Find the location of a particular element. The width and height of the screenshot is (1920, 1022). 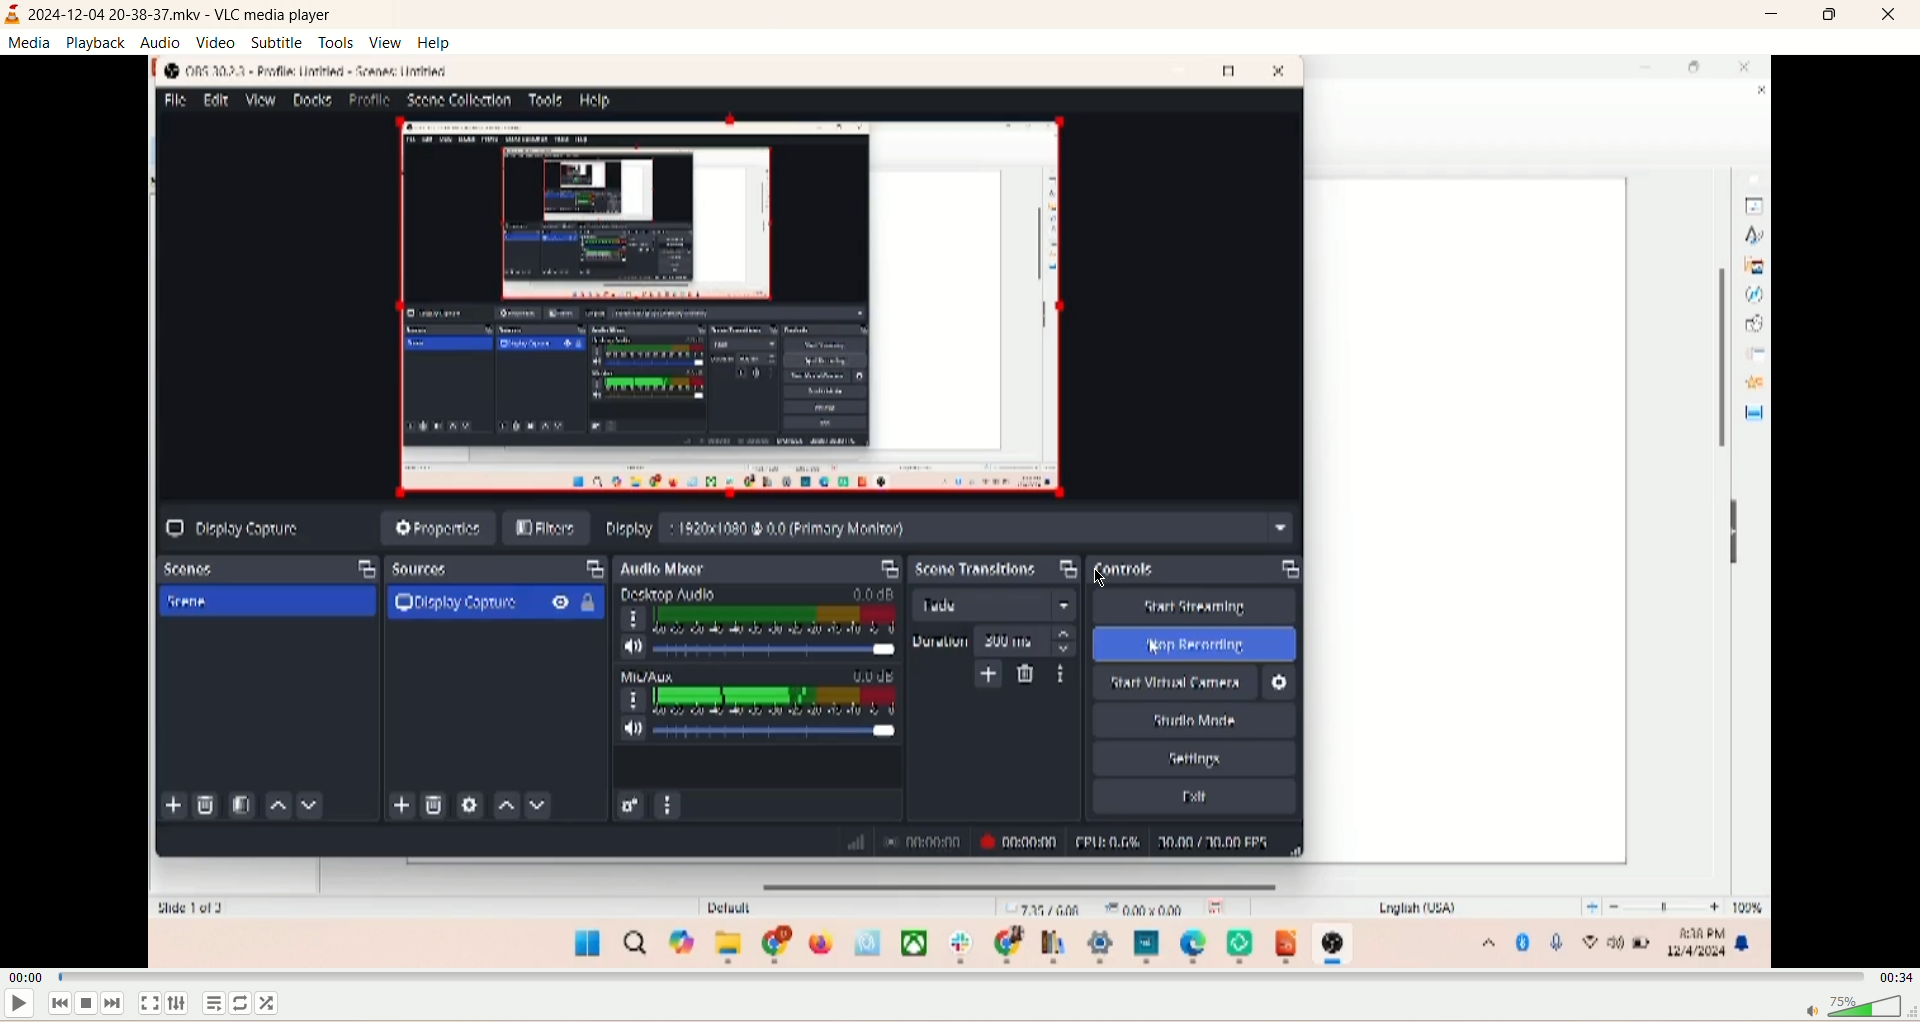

loop is located at coordinates (241, 1001).